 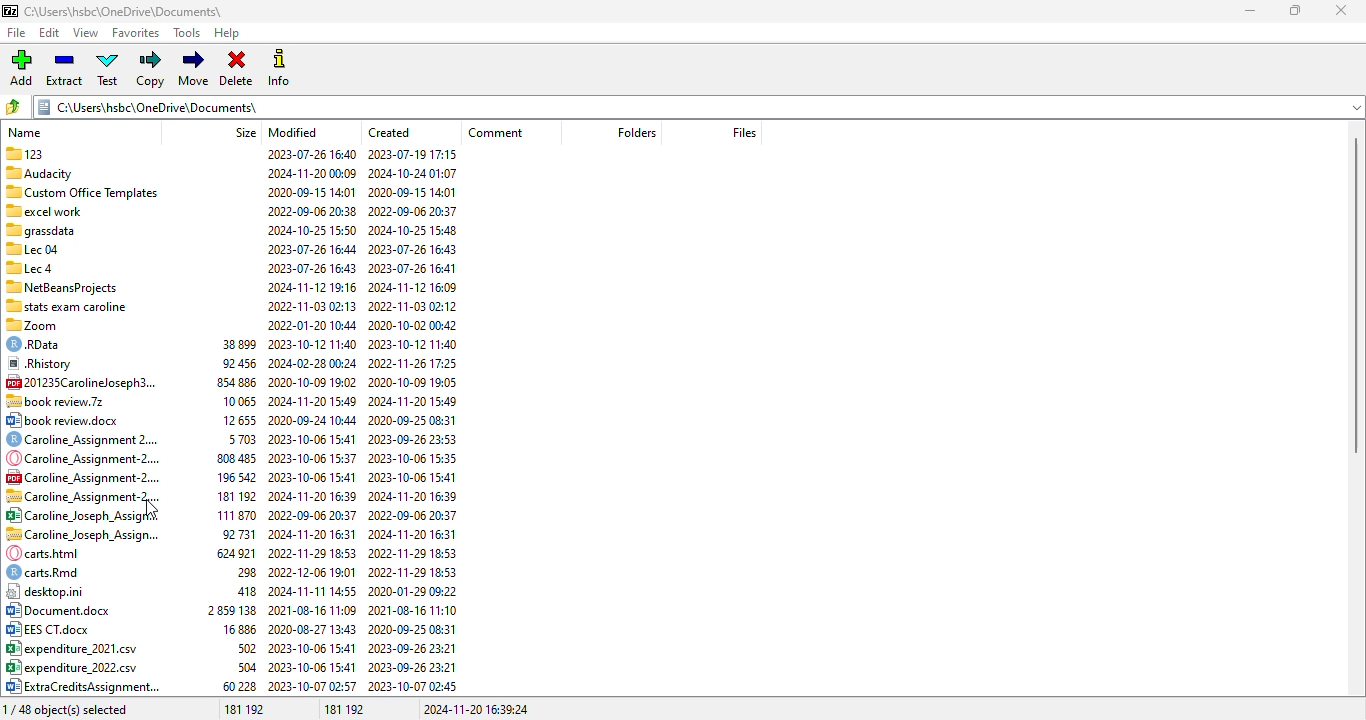 I want to click on delete, so click(x=237, y=69).